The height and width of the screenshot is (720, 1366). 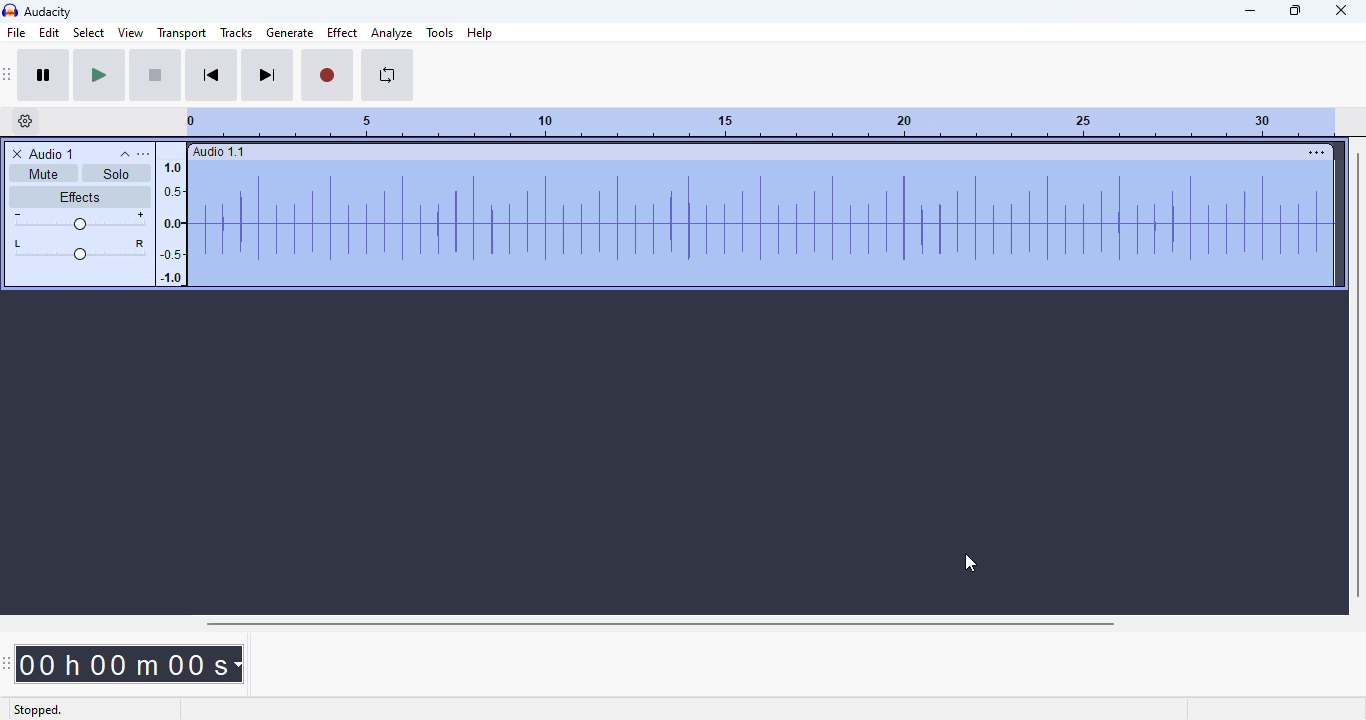 What do you see at coordinates (775, 152) in the screenshot?
I see `click to move` at bounding box center [775, 152].